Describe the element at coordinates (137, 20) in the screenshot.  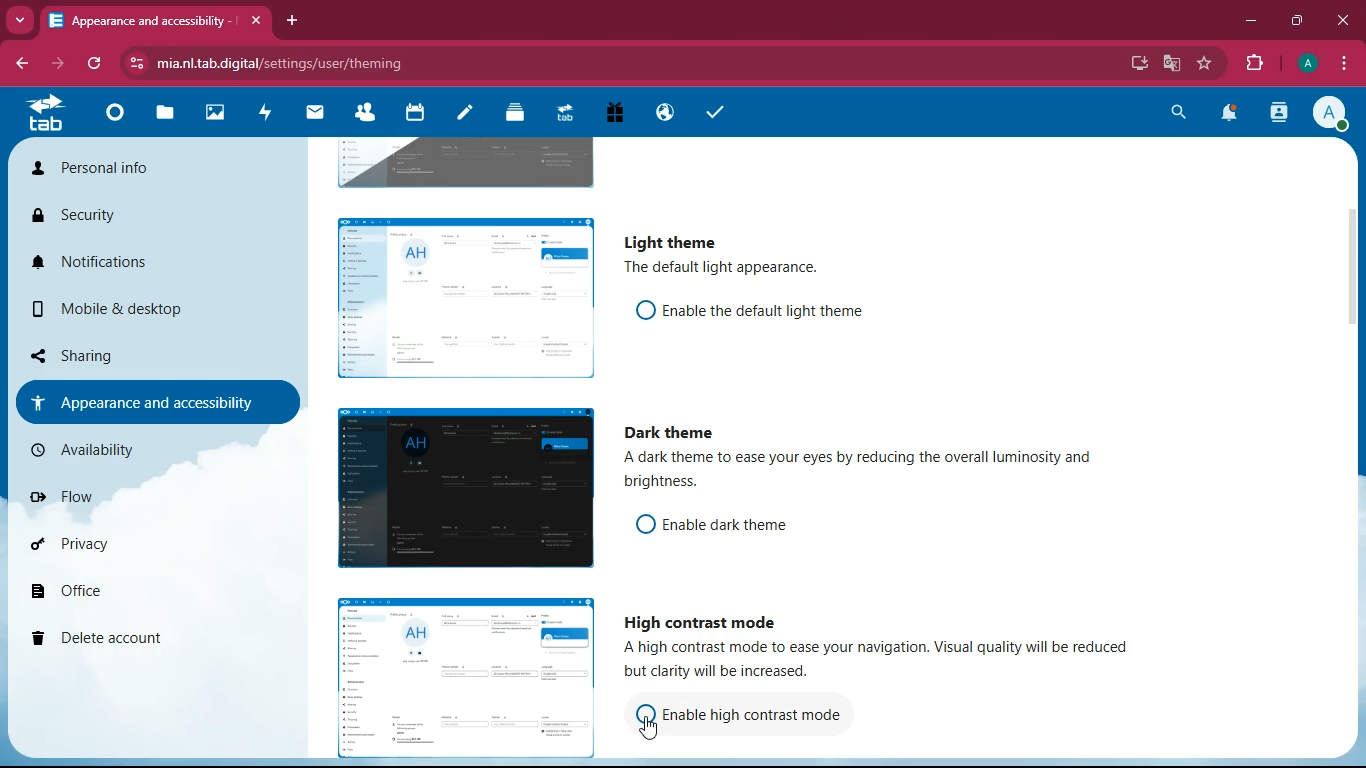
I see `tab` at that location.